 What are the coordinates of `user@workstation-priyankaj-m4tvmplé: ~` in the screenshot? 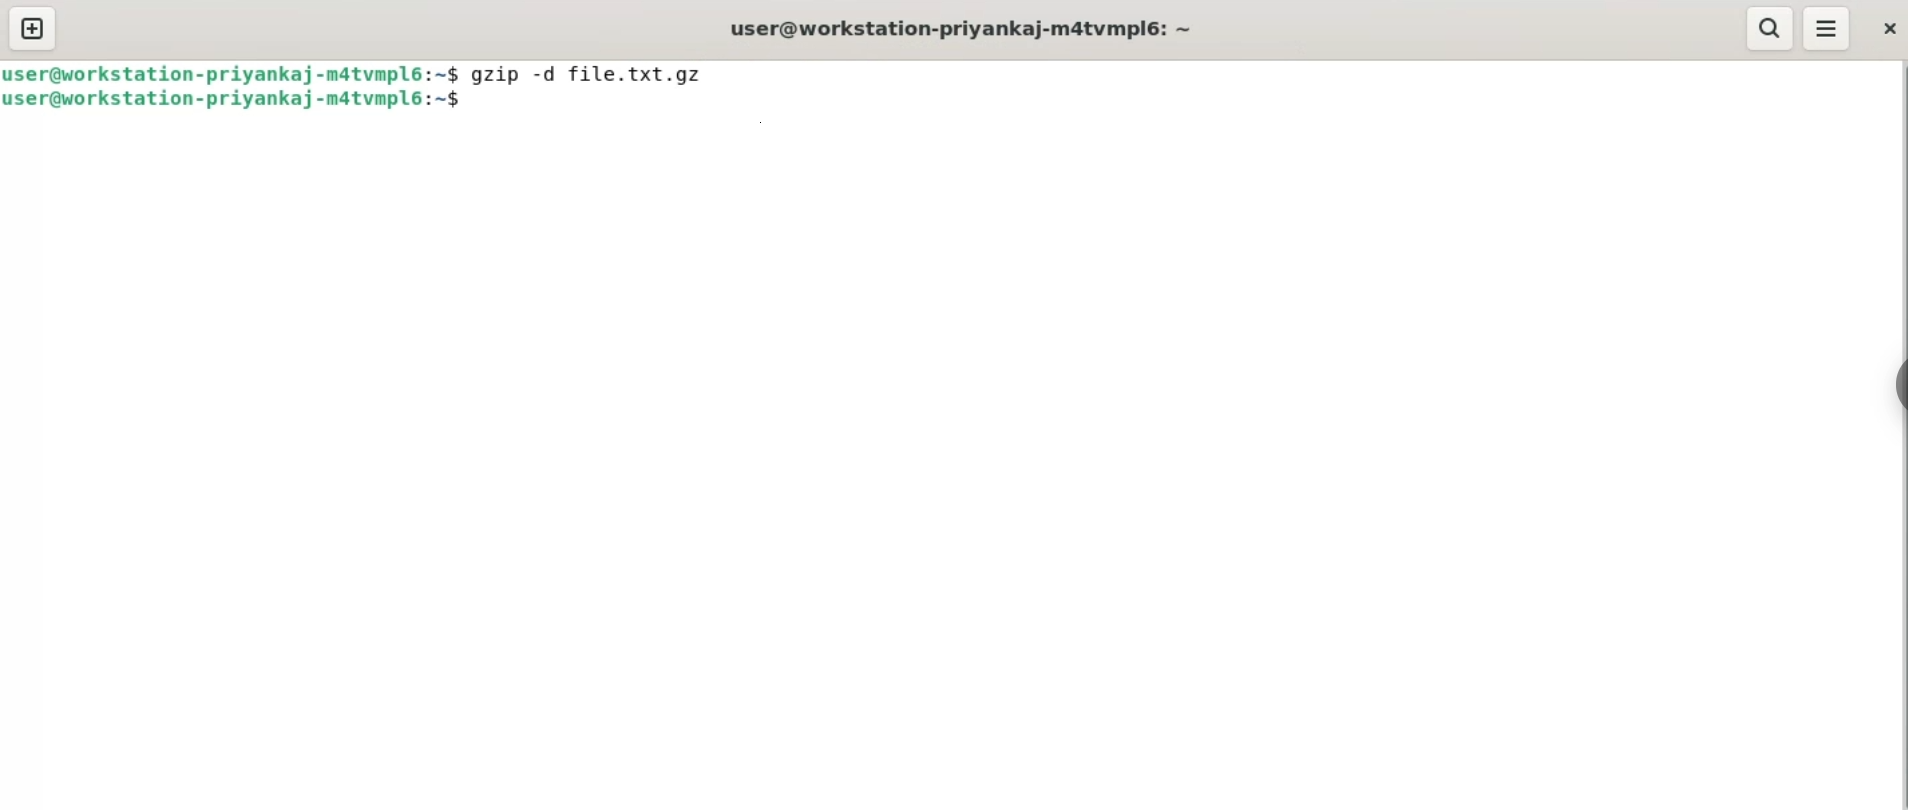 It's located at (963, 30).